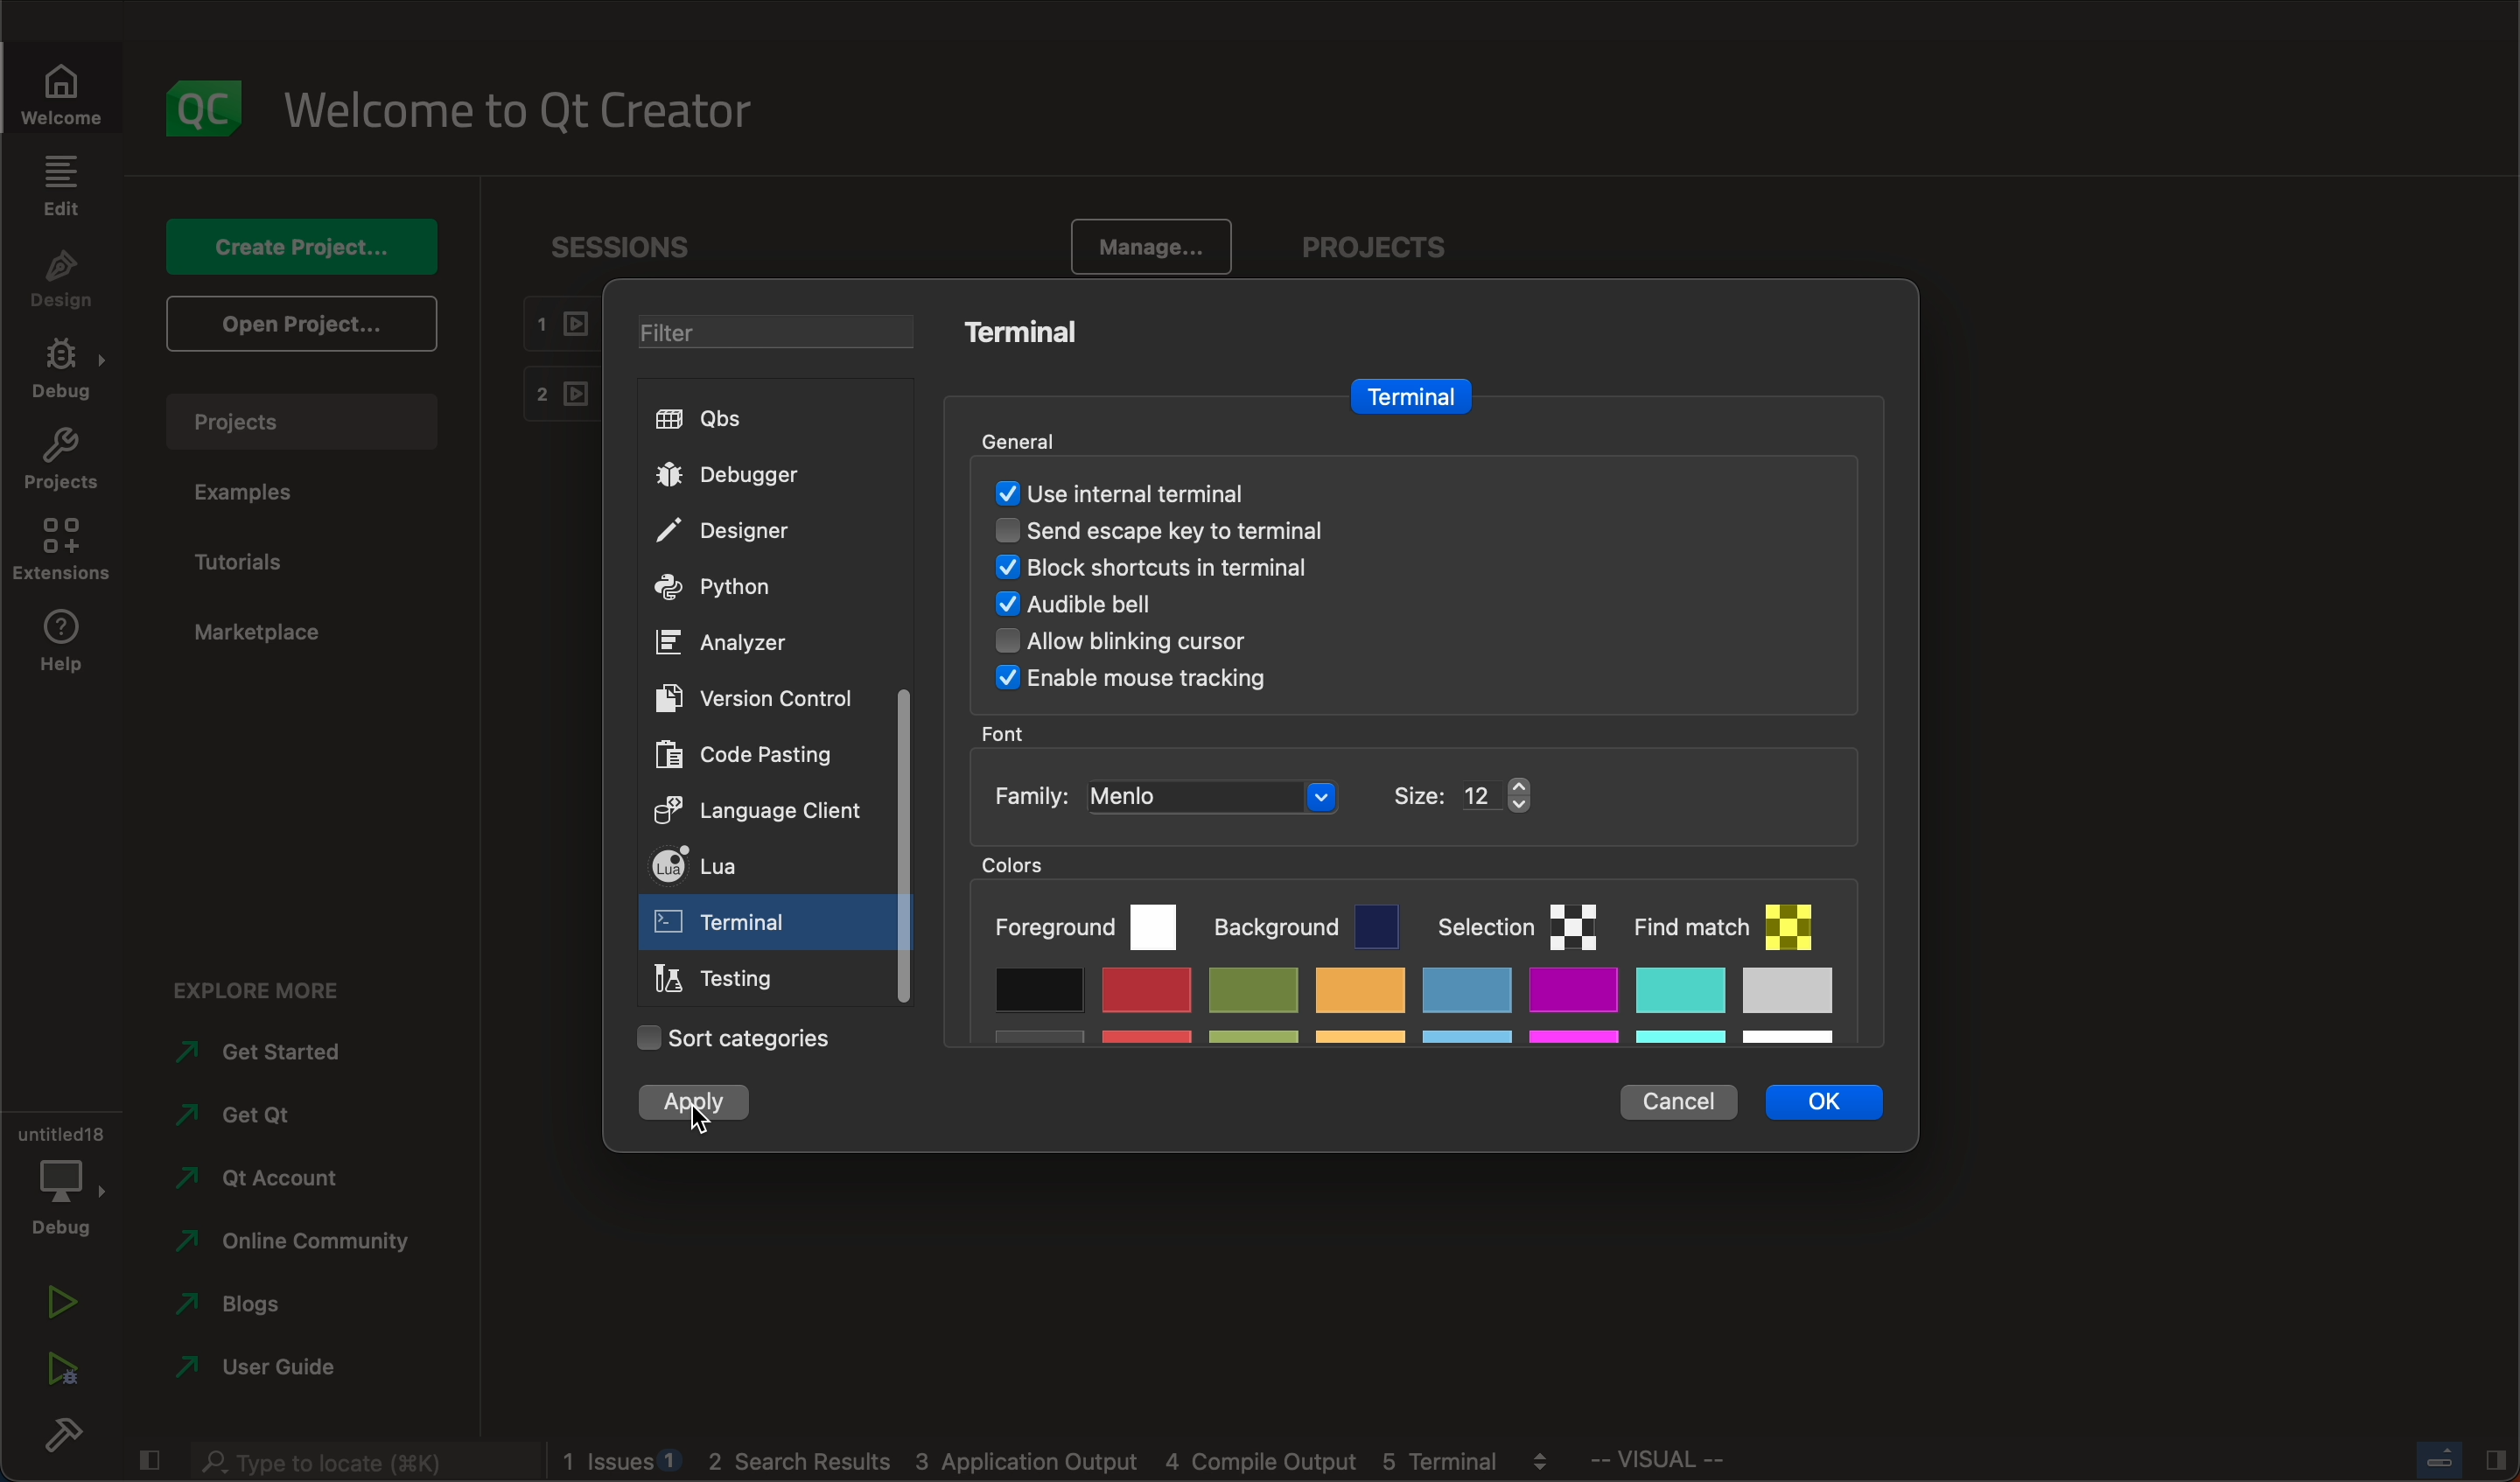 The height and width of the screenshot is (1482, 2520). What do you see at coordinates (305, 1241) in the screenshot?
I see `community` at bounding box center [305, 1241].